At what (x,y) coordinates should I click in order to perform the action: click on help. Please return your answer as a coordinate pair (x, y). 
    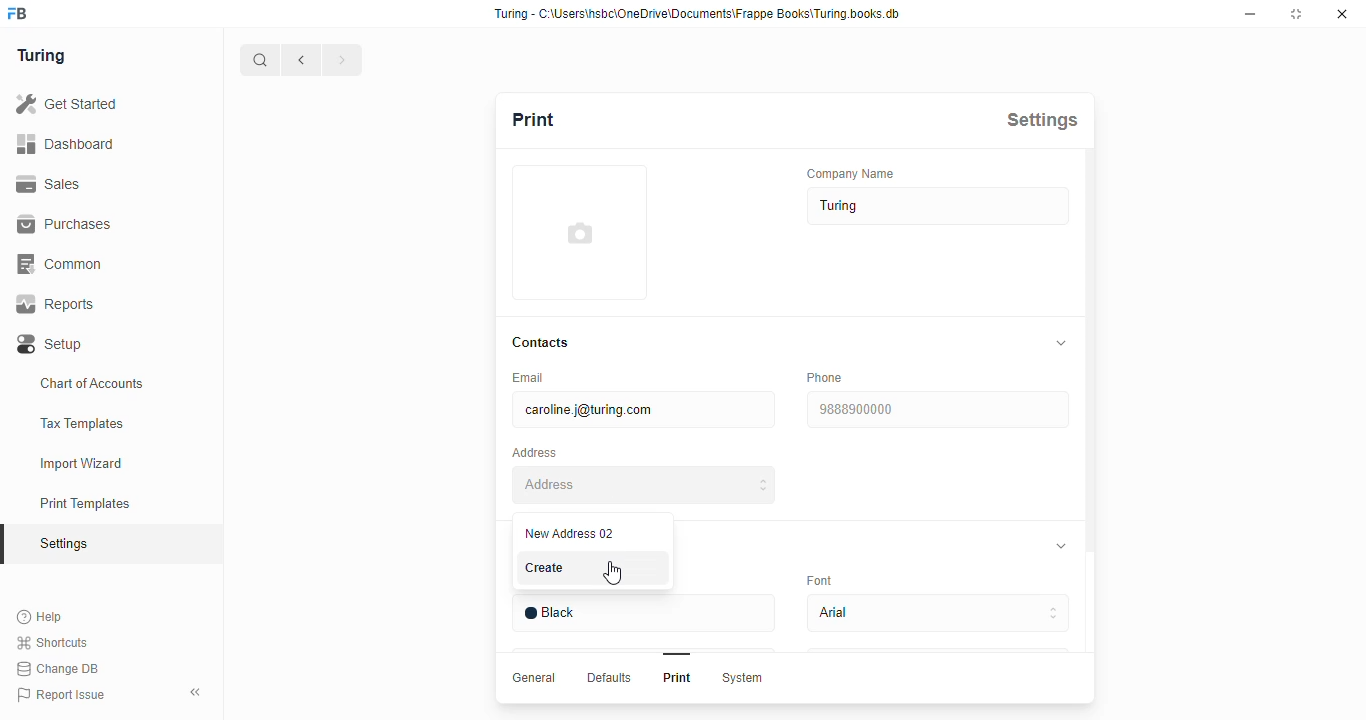
    Looking at the image, I should click on (41, 617).